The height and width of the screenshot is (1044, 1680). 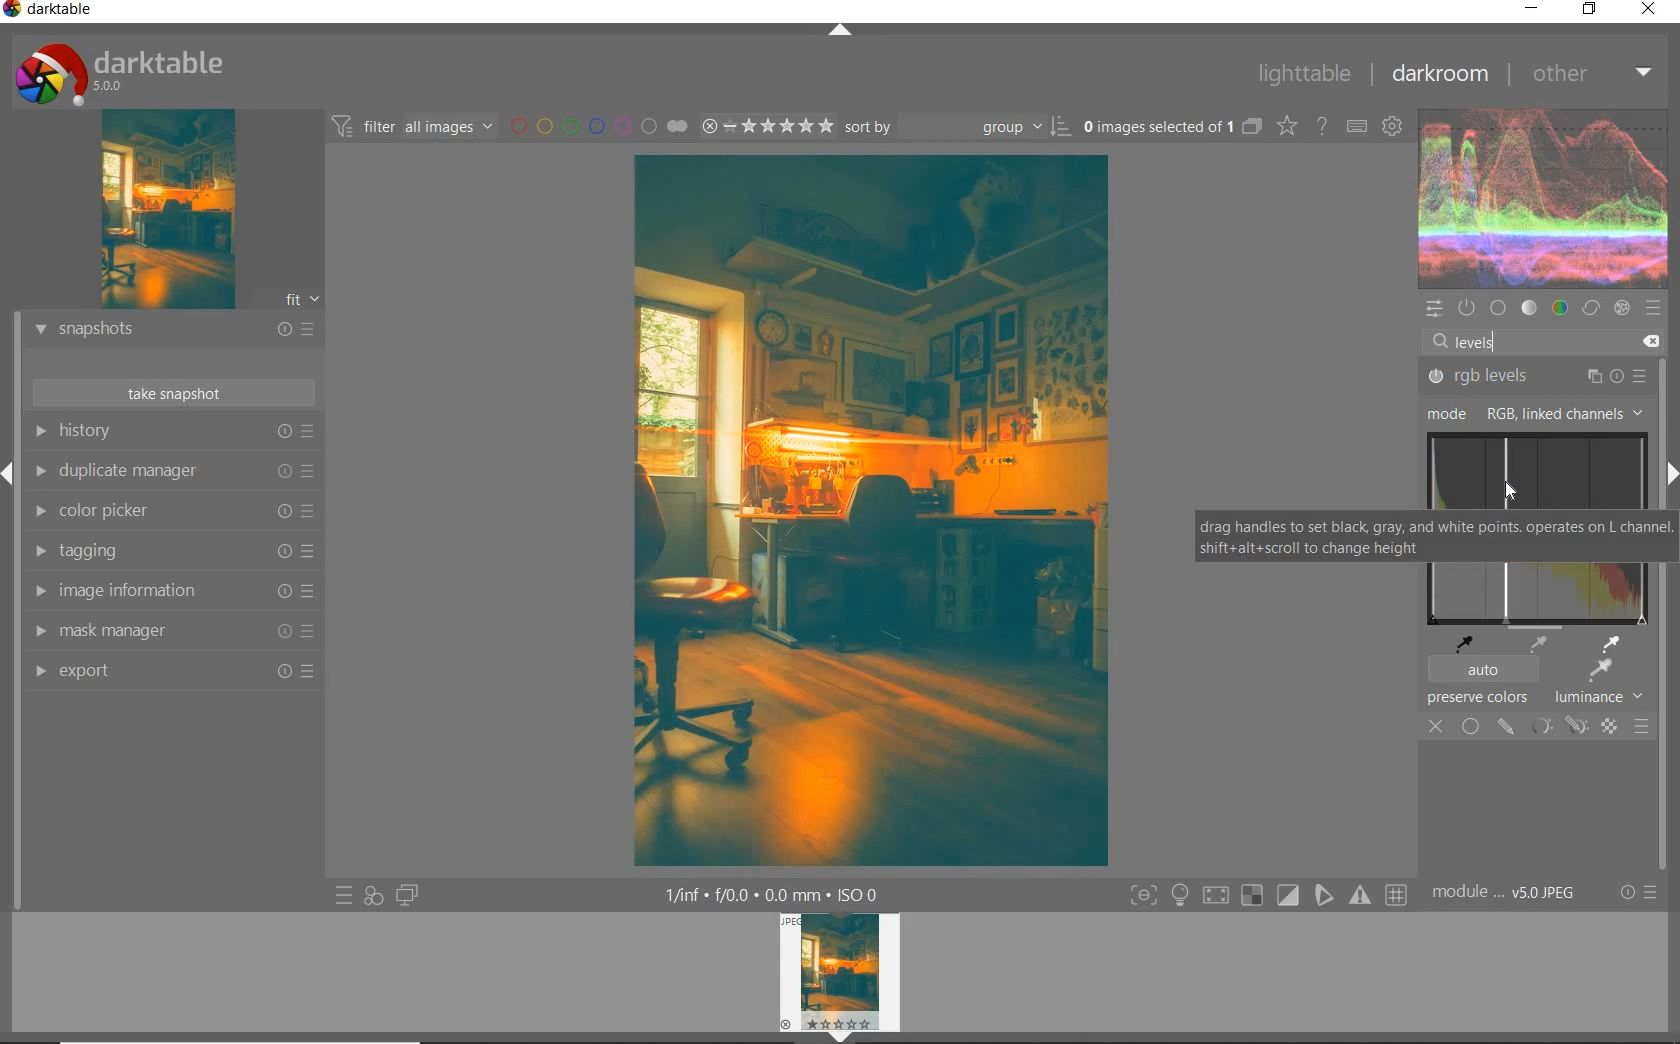 What do you see at coordinates (1288, 127) in the screenshot?
I see `change overlays shown on thumbnails` at bounding box center [1288, 127].